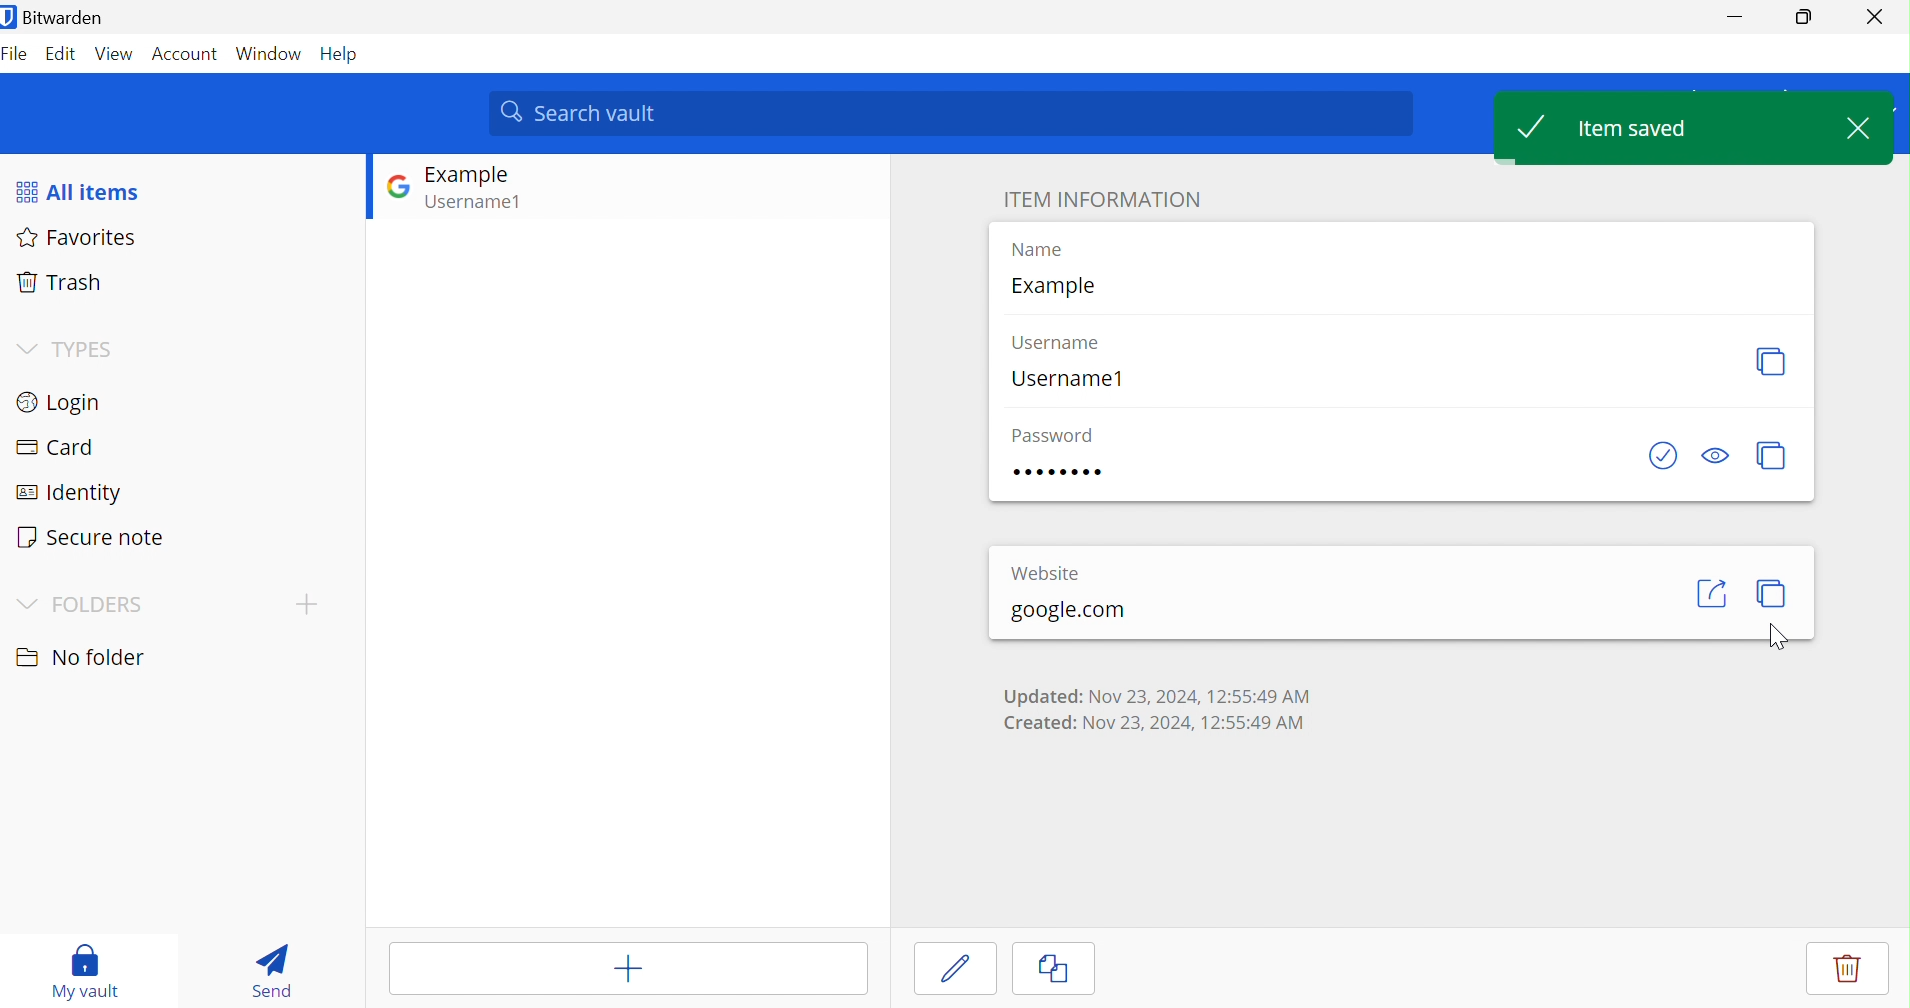  Describe the element at coordinates (79, 190) in the screenshot. I see `All items` at that location.